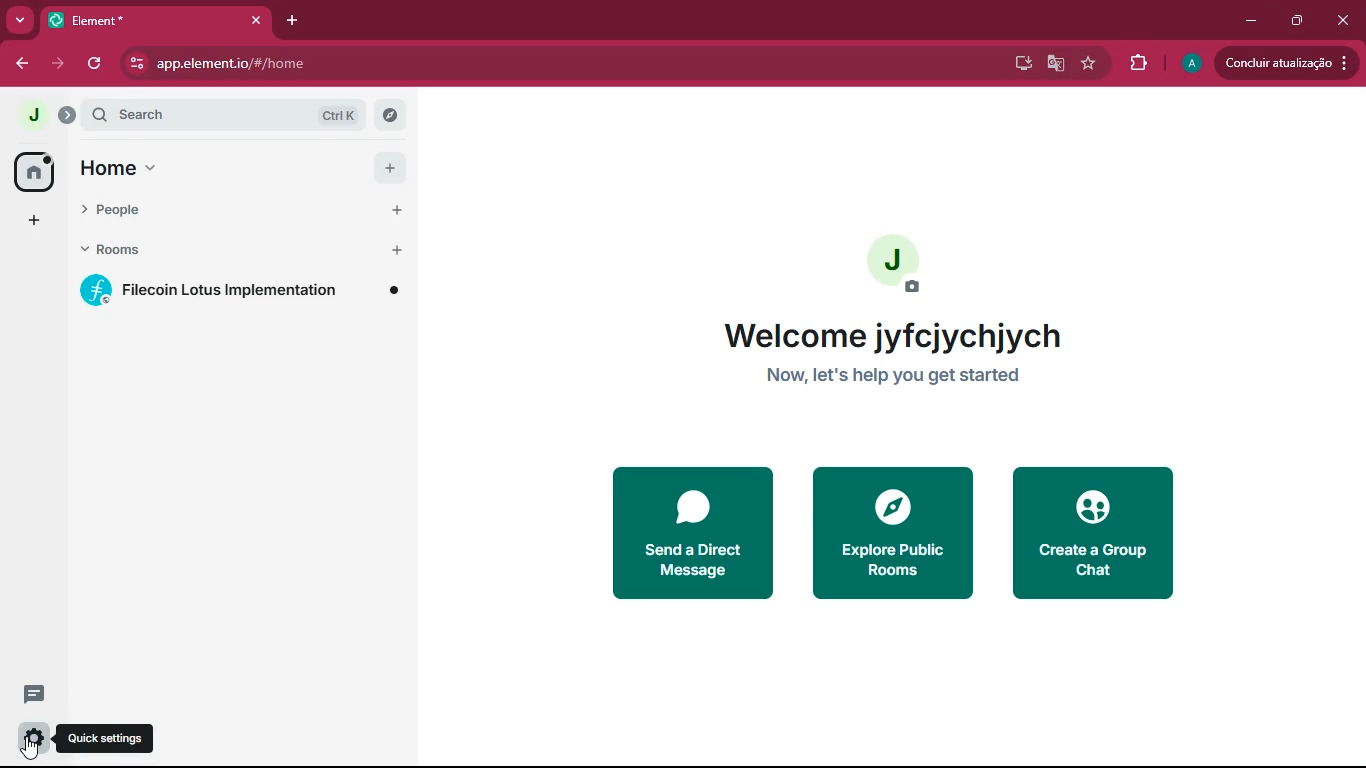 The width and height of the screenshot is (1366, 768). I want to click on Now, let's help you get started, so click(896, 379).